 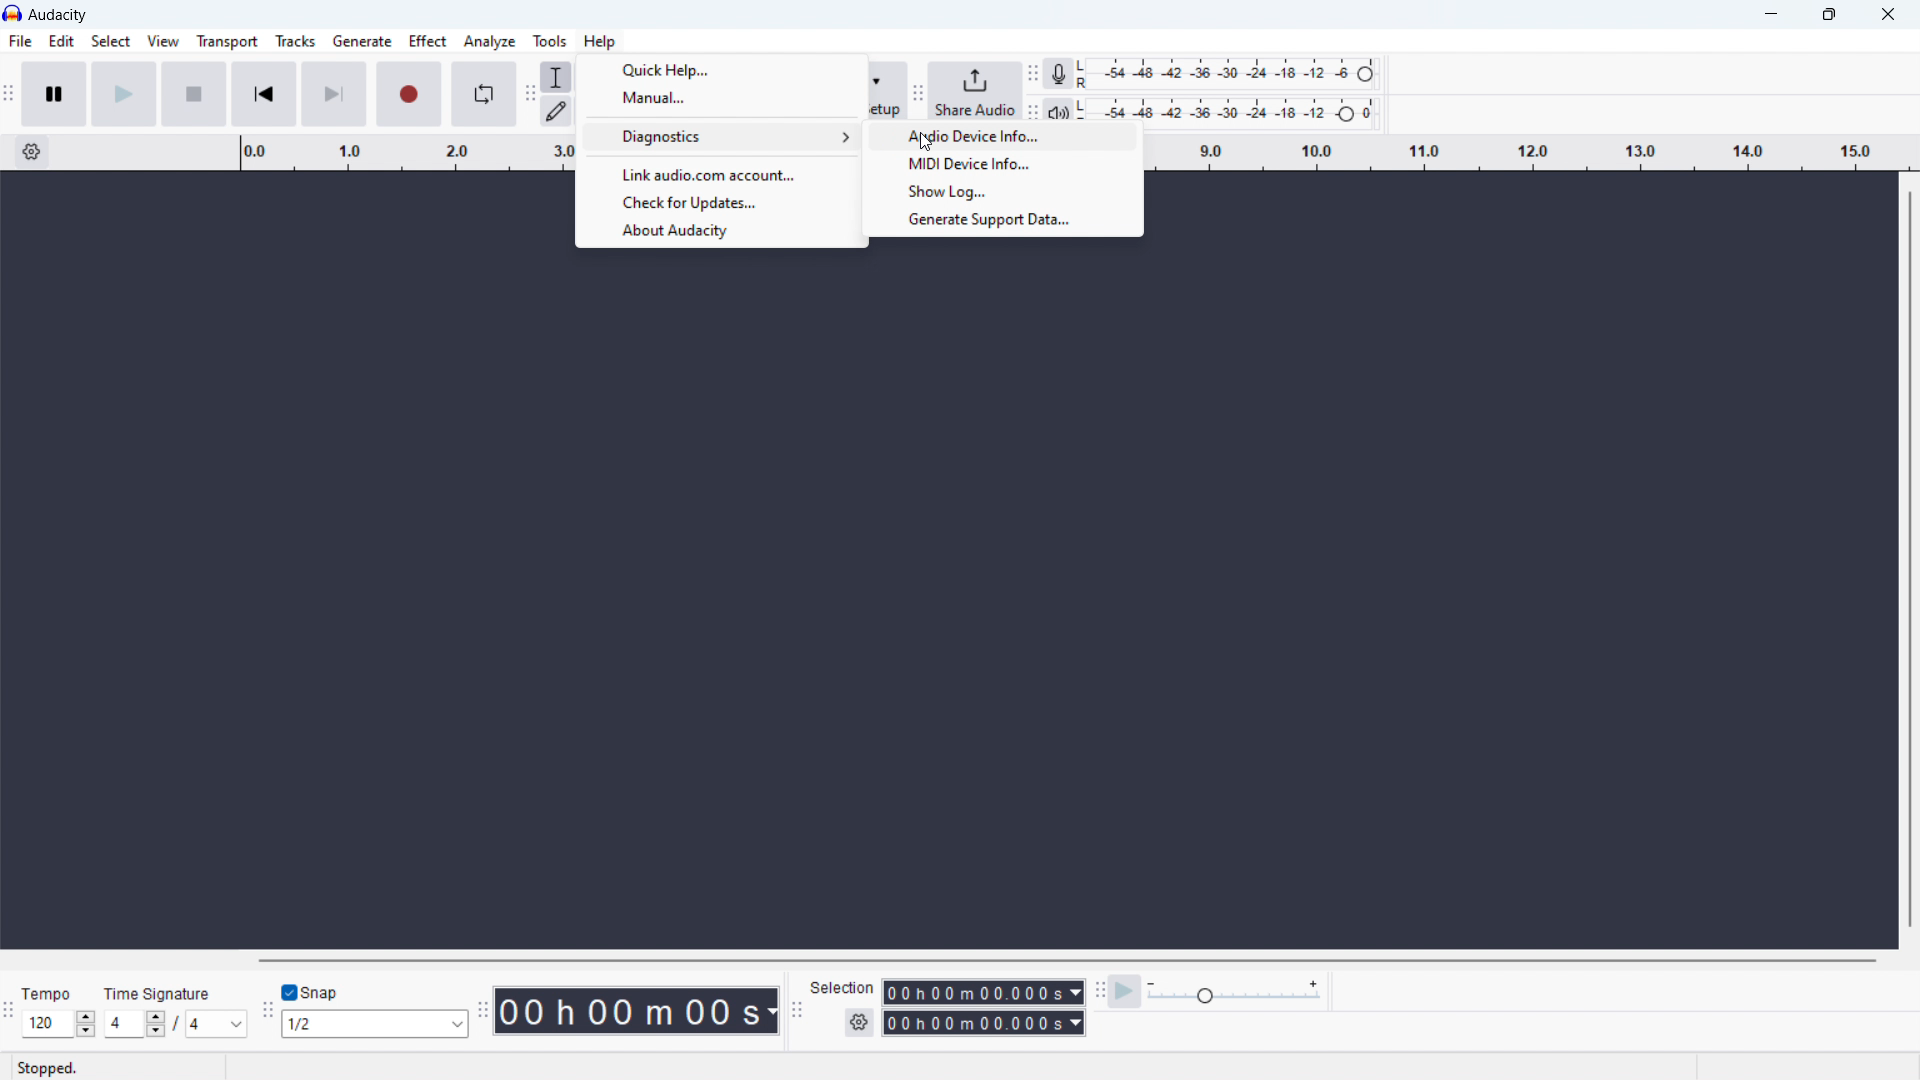 What do you see at coordinates (265, 1009) in the screenshot?
I see `snapping toolbar` at bounding box center [265, 1009].